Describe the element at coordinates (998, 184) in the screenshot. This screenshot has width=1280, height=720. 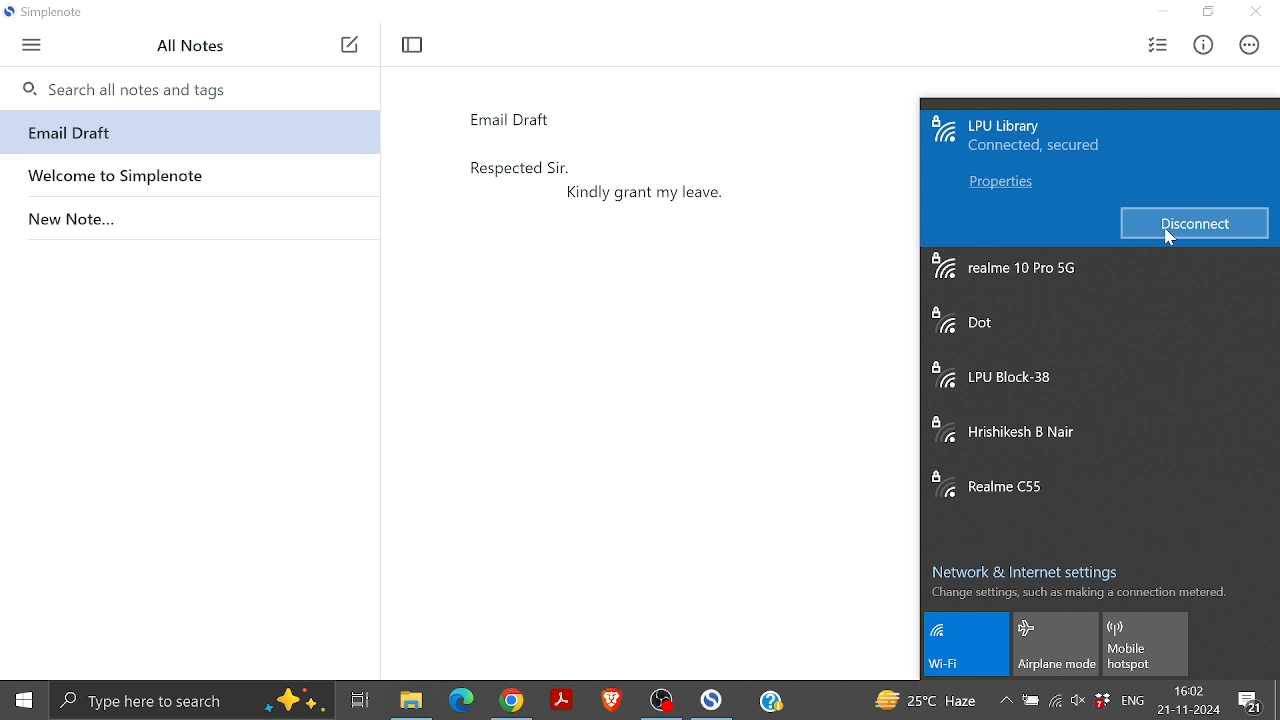
I see `Properties` at that location.